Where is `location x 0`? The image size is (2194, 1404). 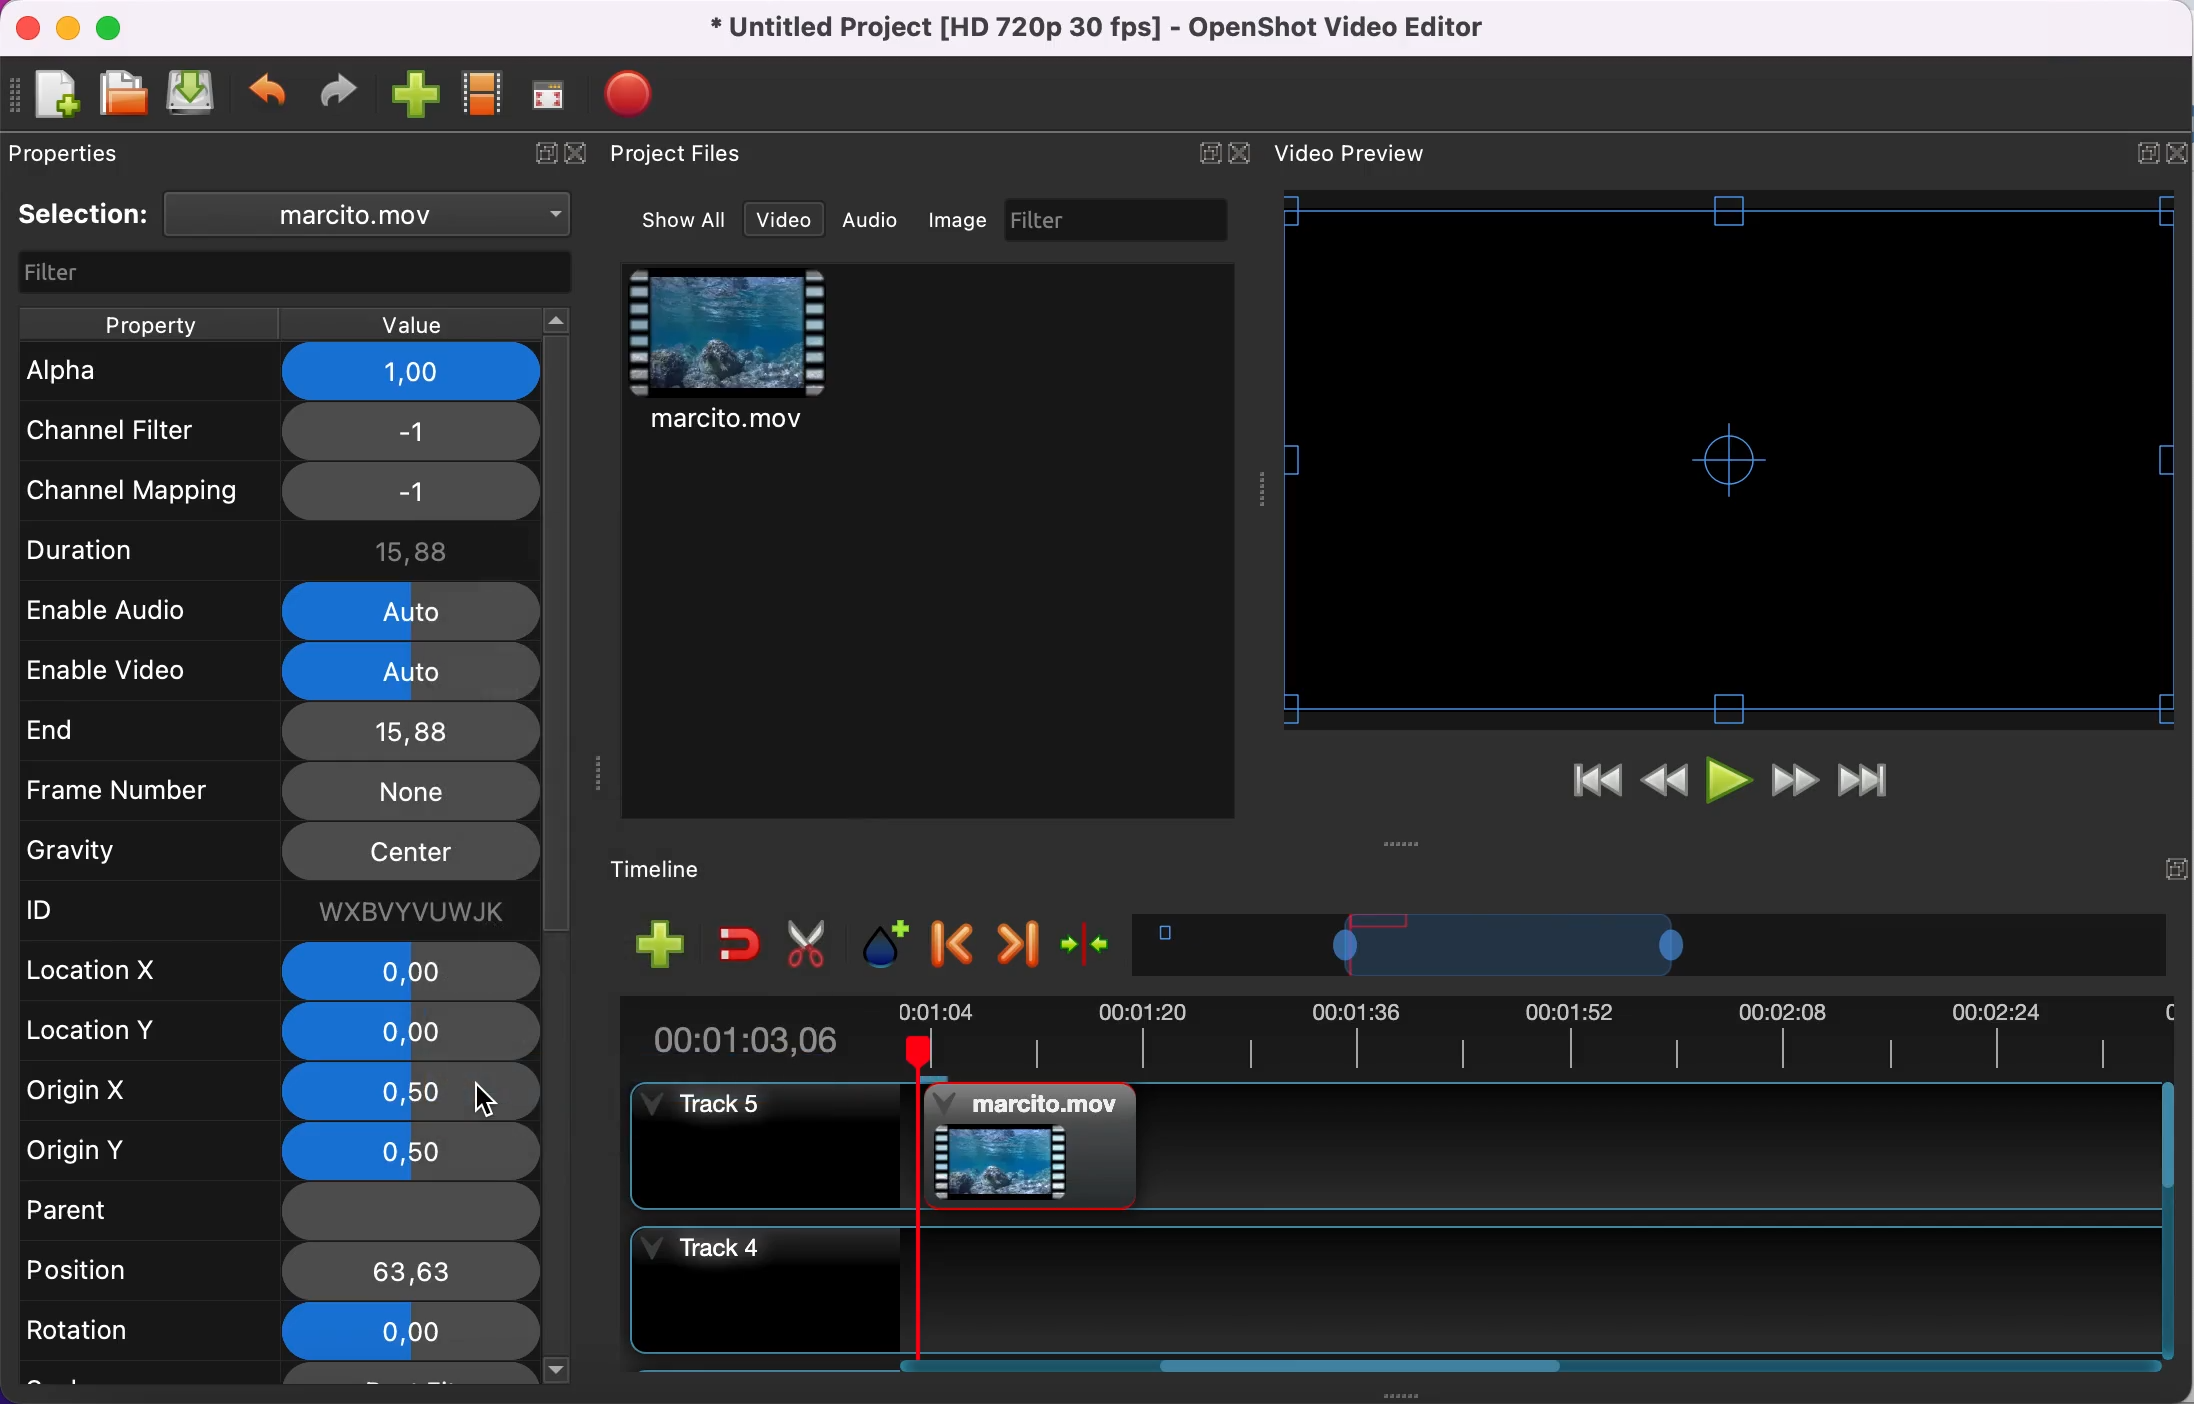 location x 0 is located at coordinates (282, 972).